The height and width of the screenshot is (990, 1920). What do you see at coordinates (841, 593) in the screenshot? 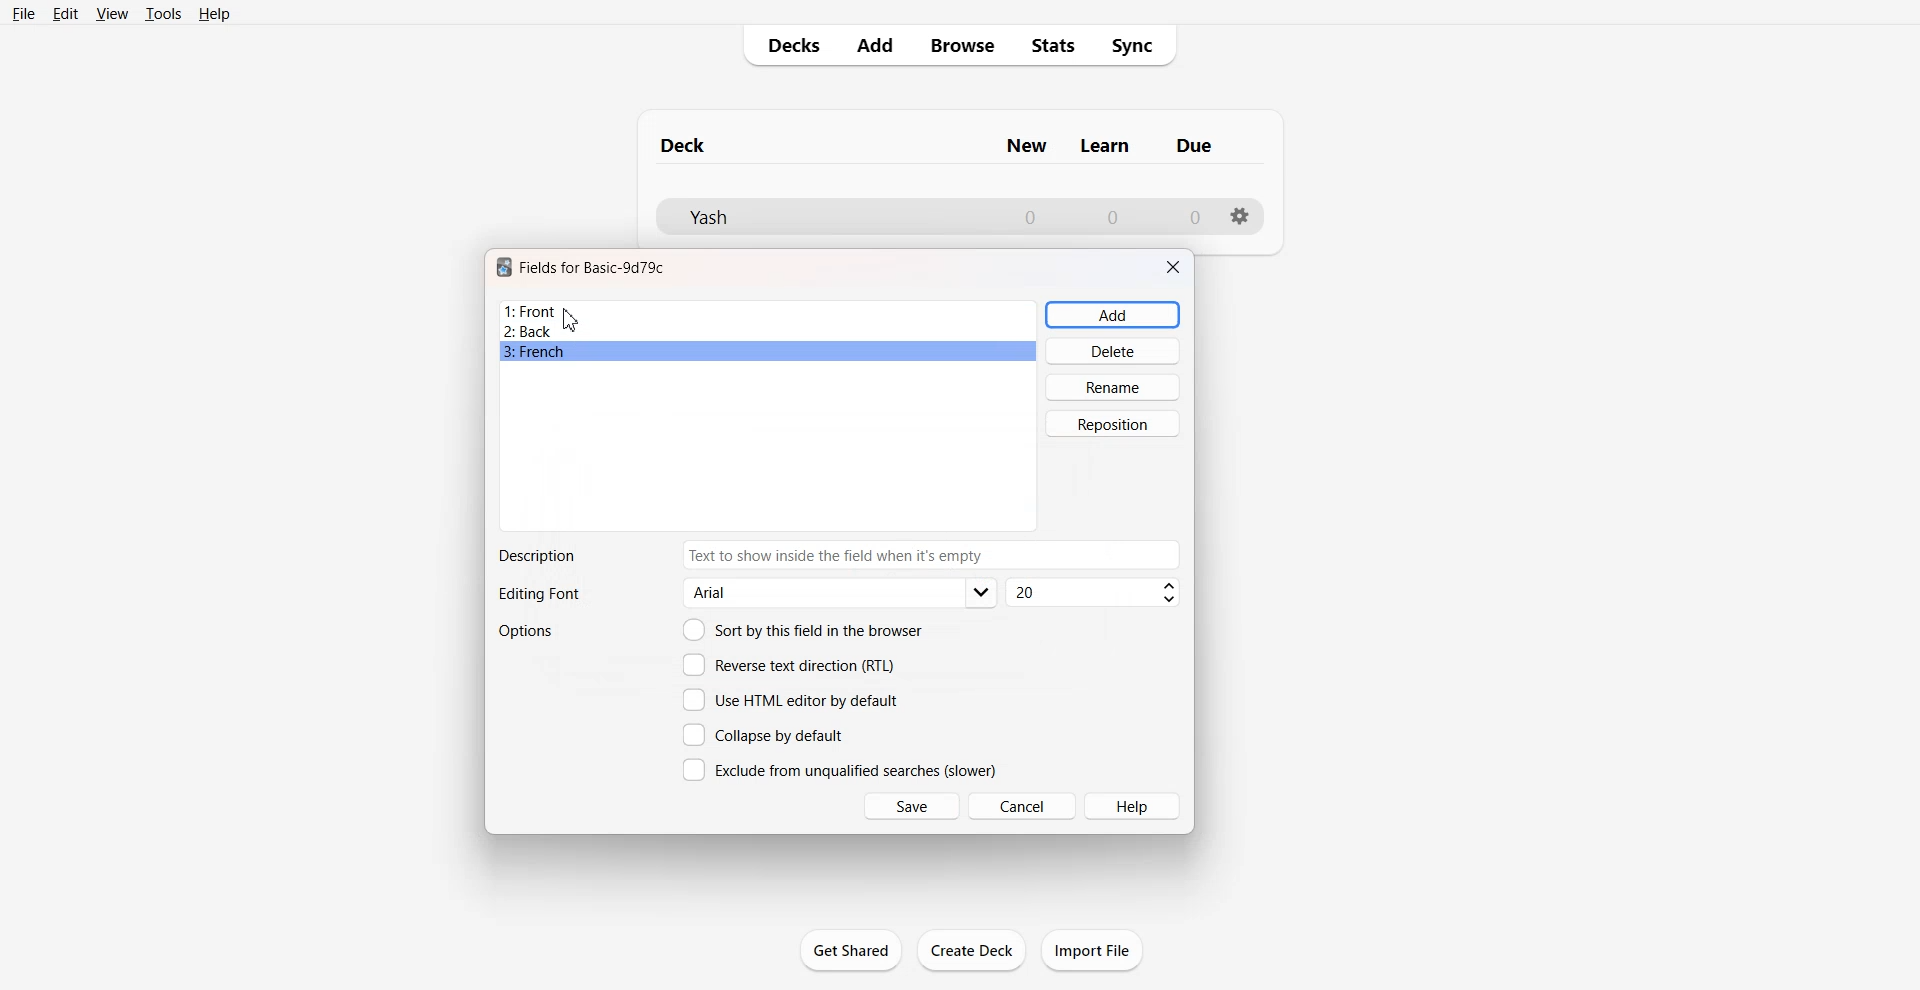
I see `Editing font options` at bounding box center [841, 593].